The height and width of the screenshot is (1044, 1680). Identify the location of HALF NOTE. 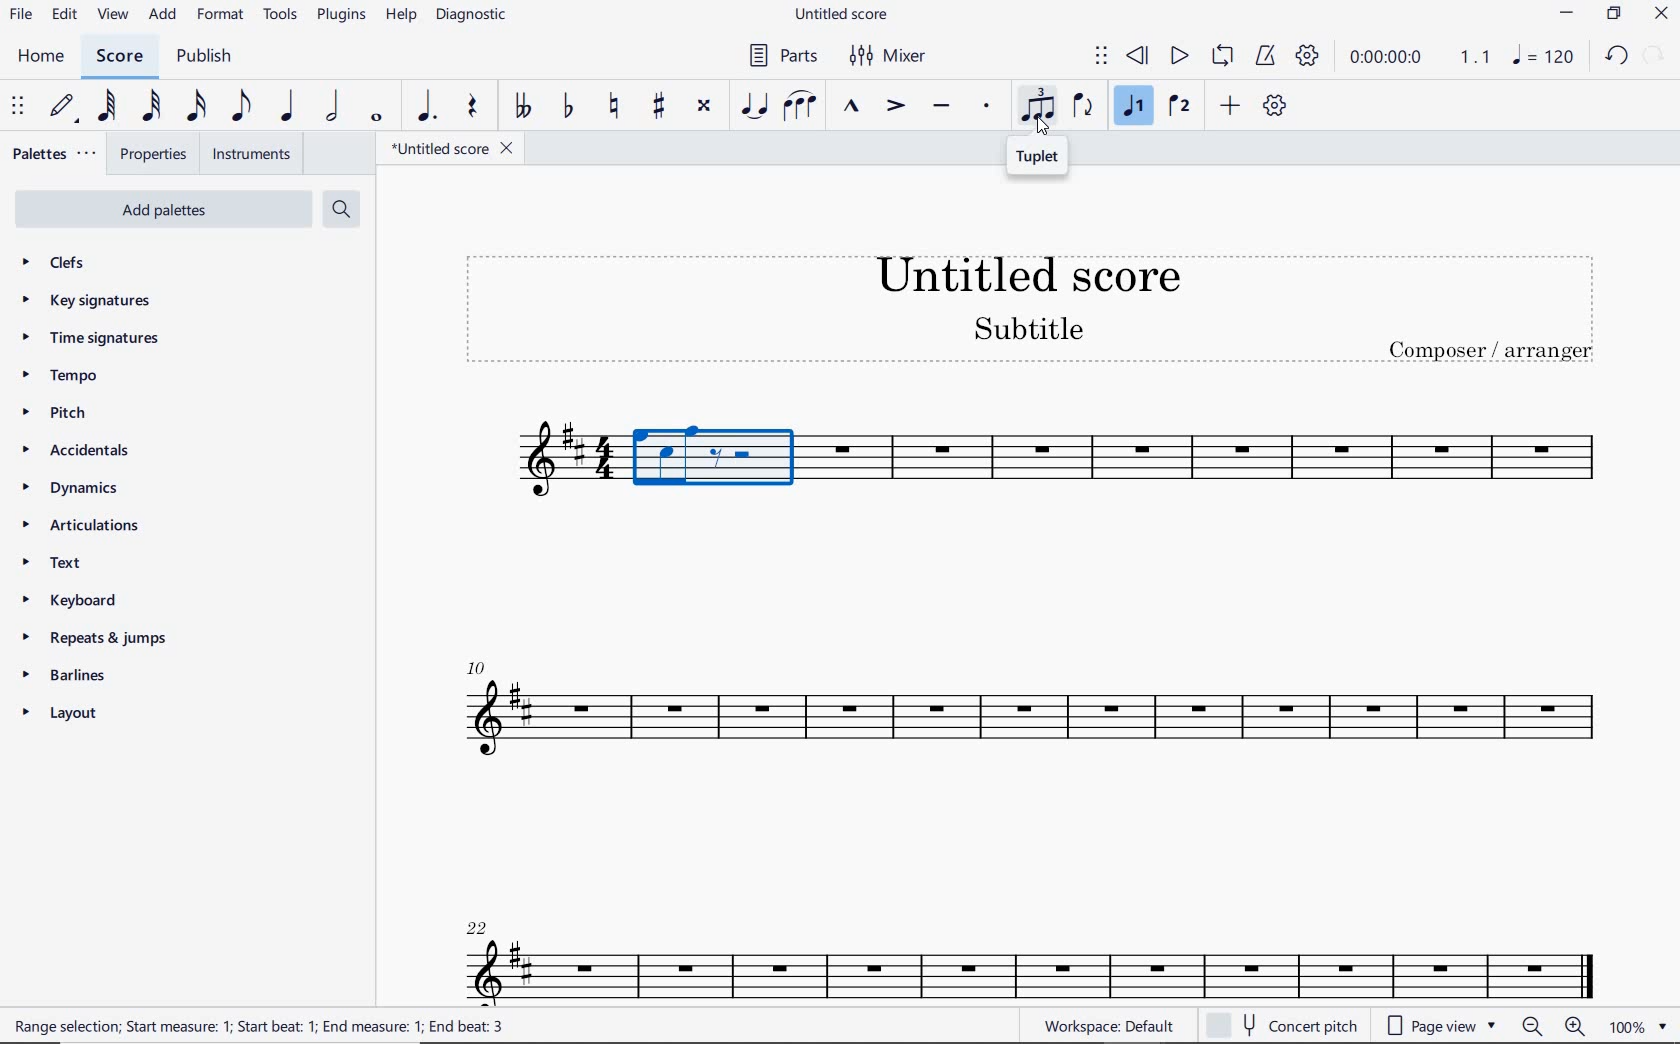
(333, 109).